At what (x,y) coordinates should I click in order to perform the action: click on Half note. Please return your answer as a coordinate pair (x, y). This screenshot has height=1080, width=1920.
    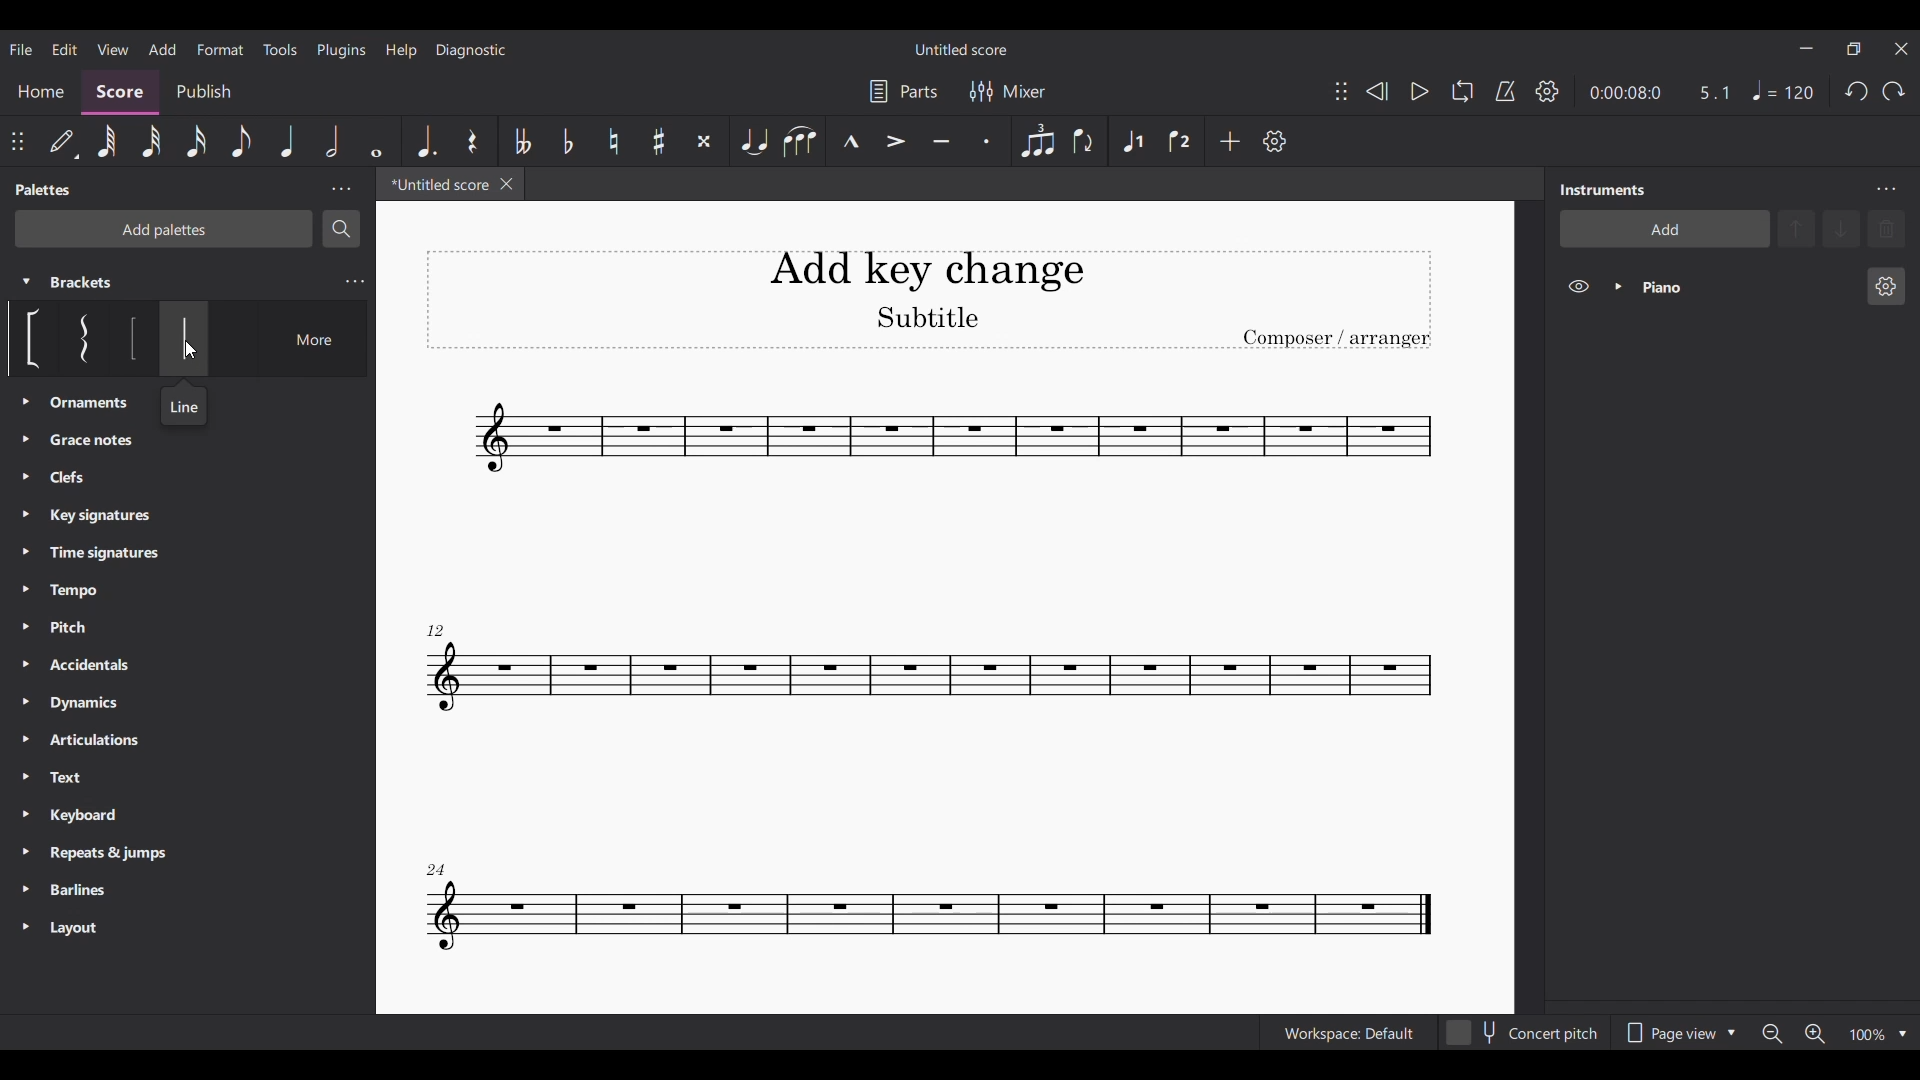
    Looking at the image, I should click on (332, 141).